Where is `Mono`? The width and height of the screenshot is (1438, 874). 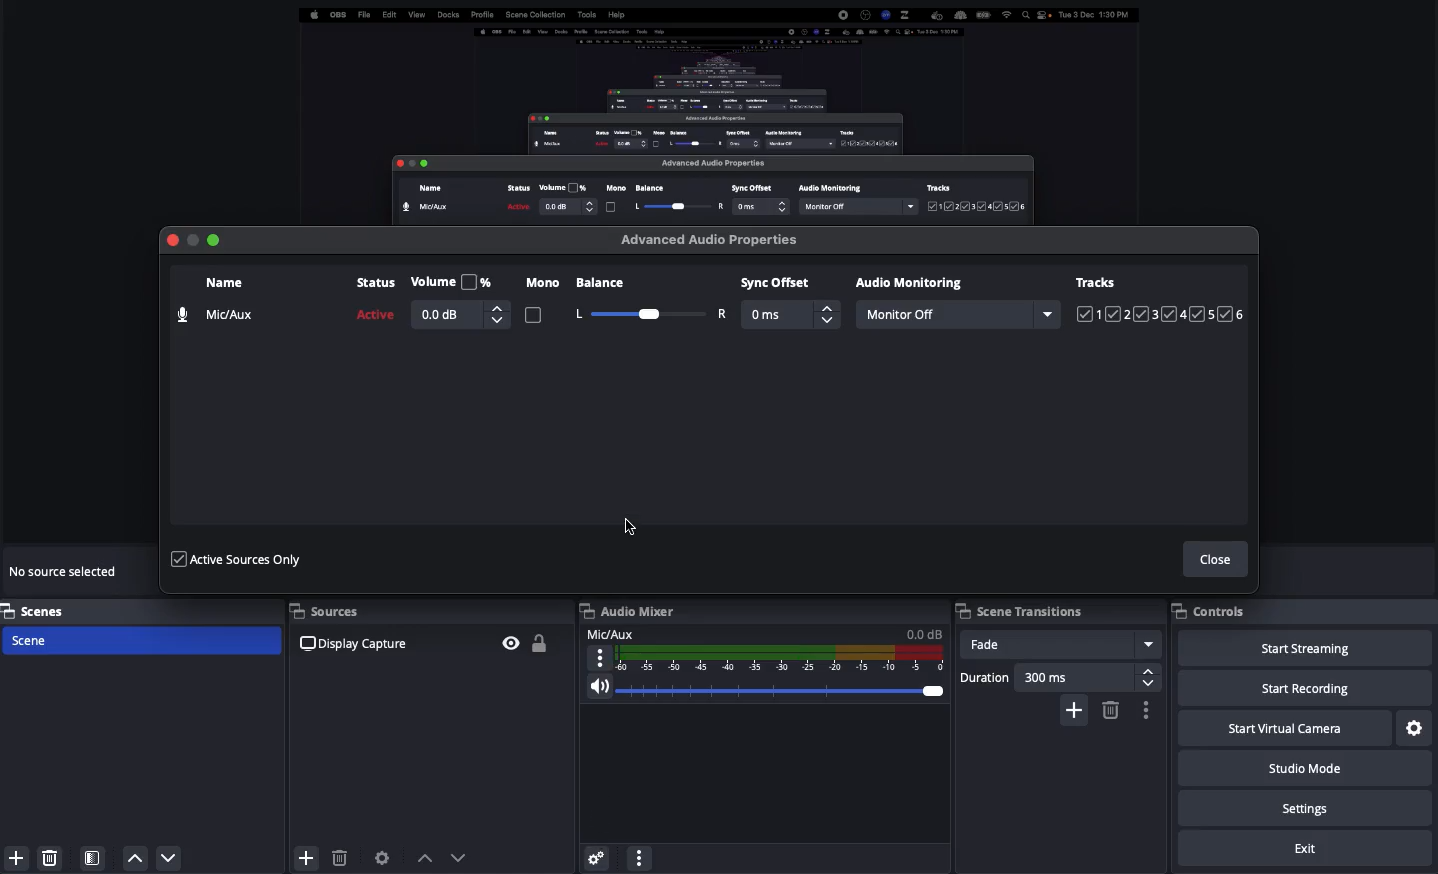 Mono is located at coordinates (541, 302).